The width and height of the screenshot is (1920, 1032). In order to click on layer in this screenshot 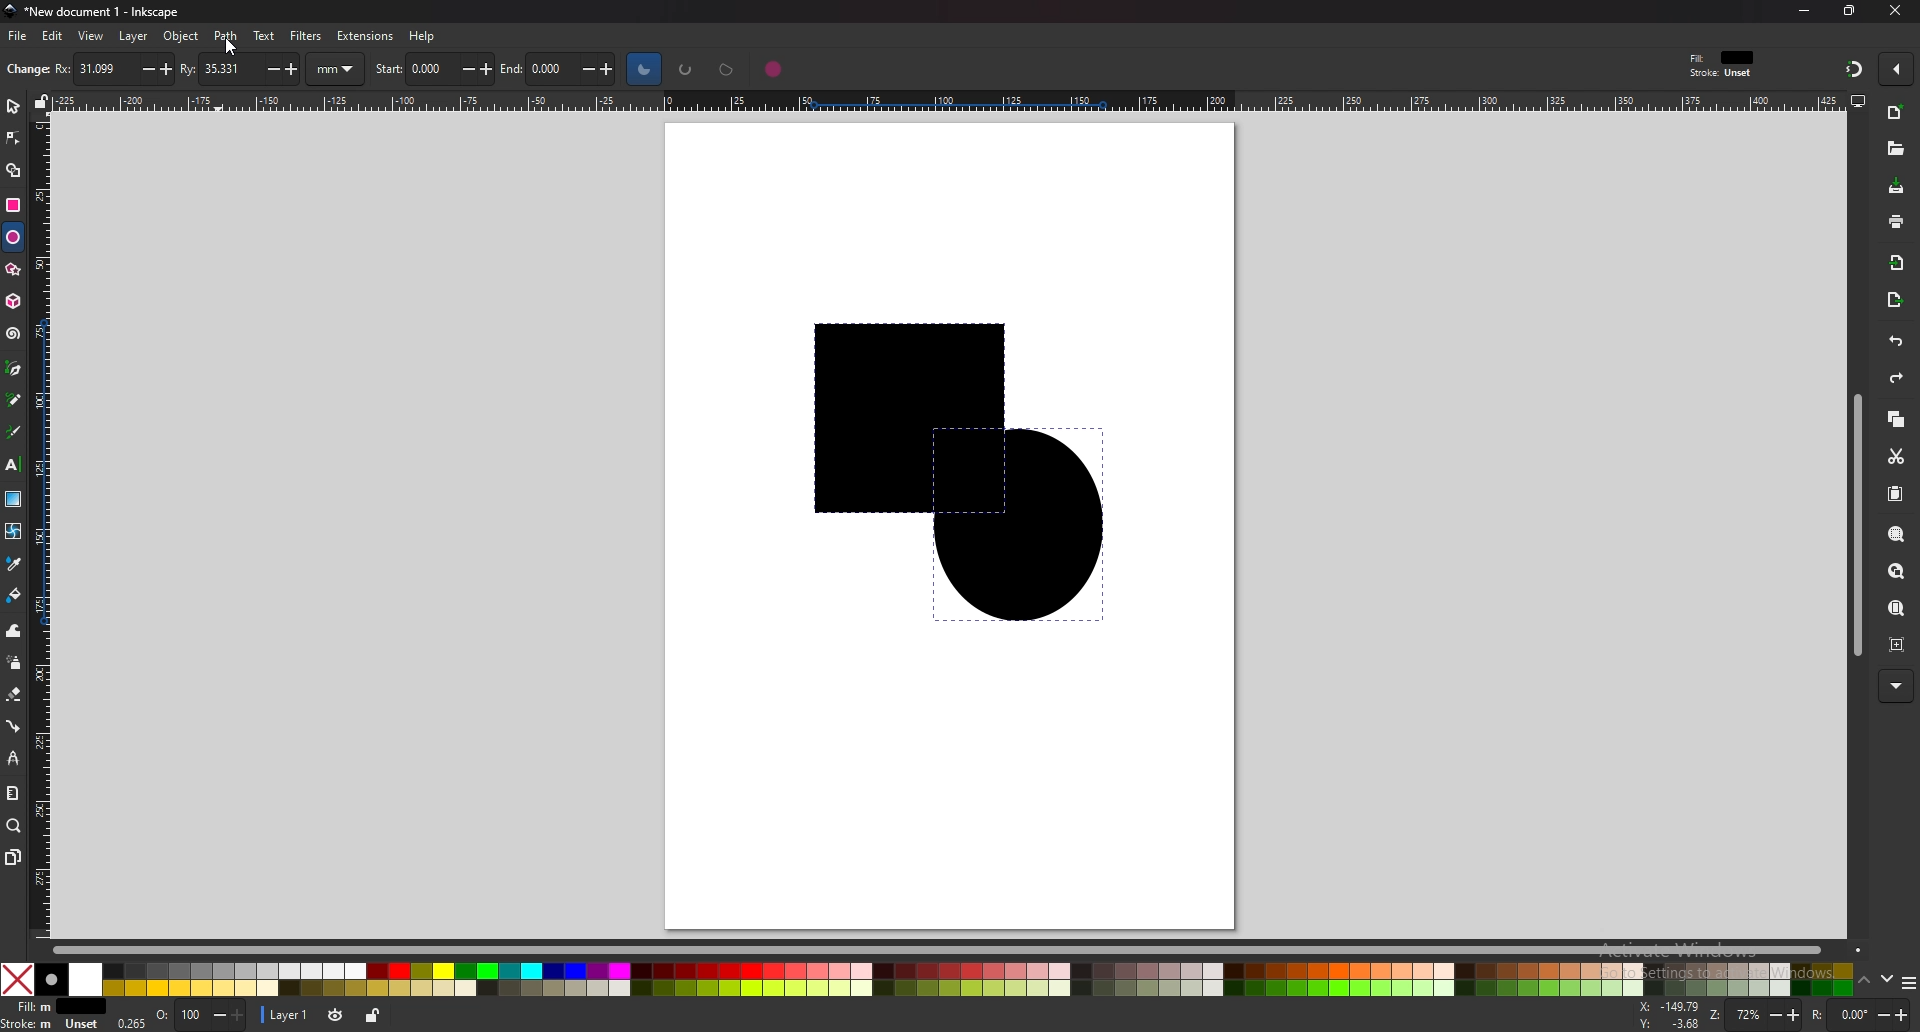, I will do `click(286, 1015)`.